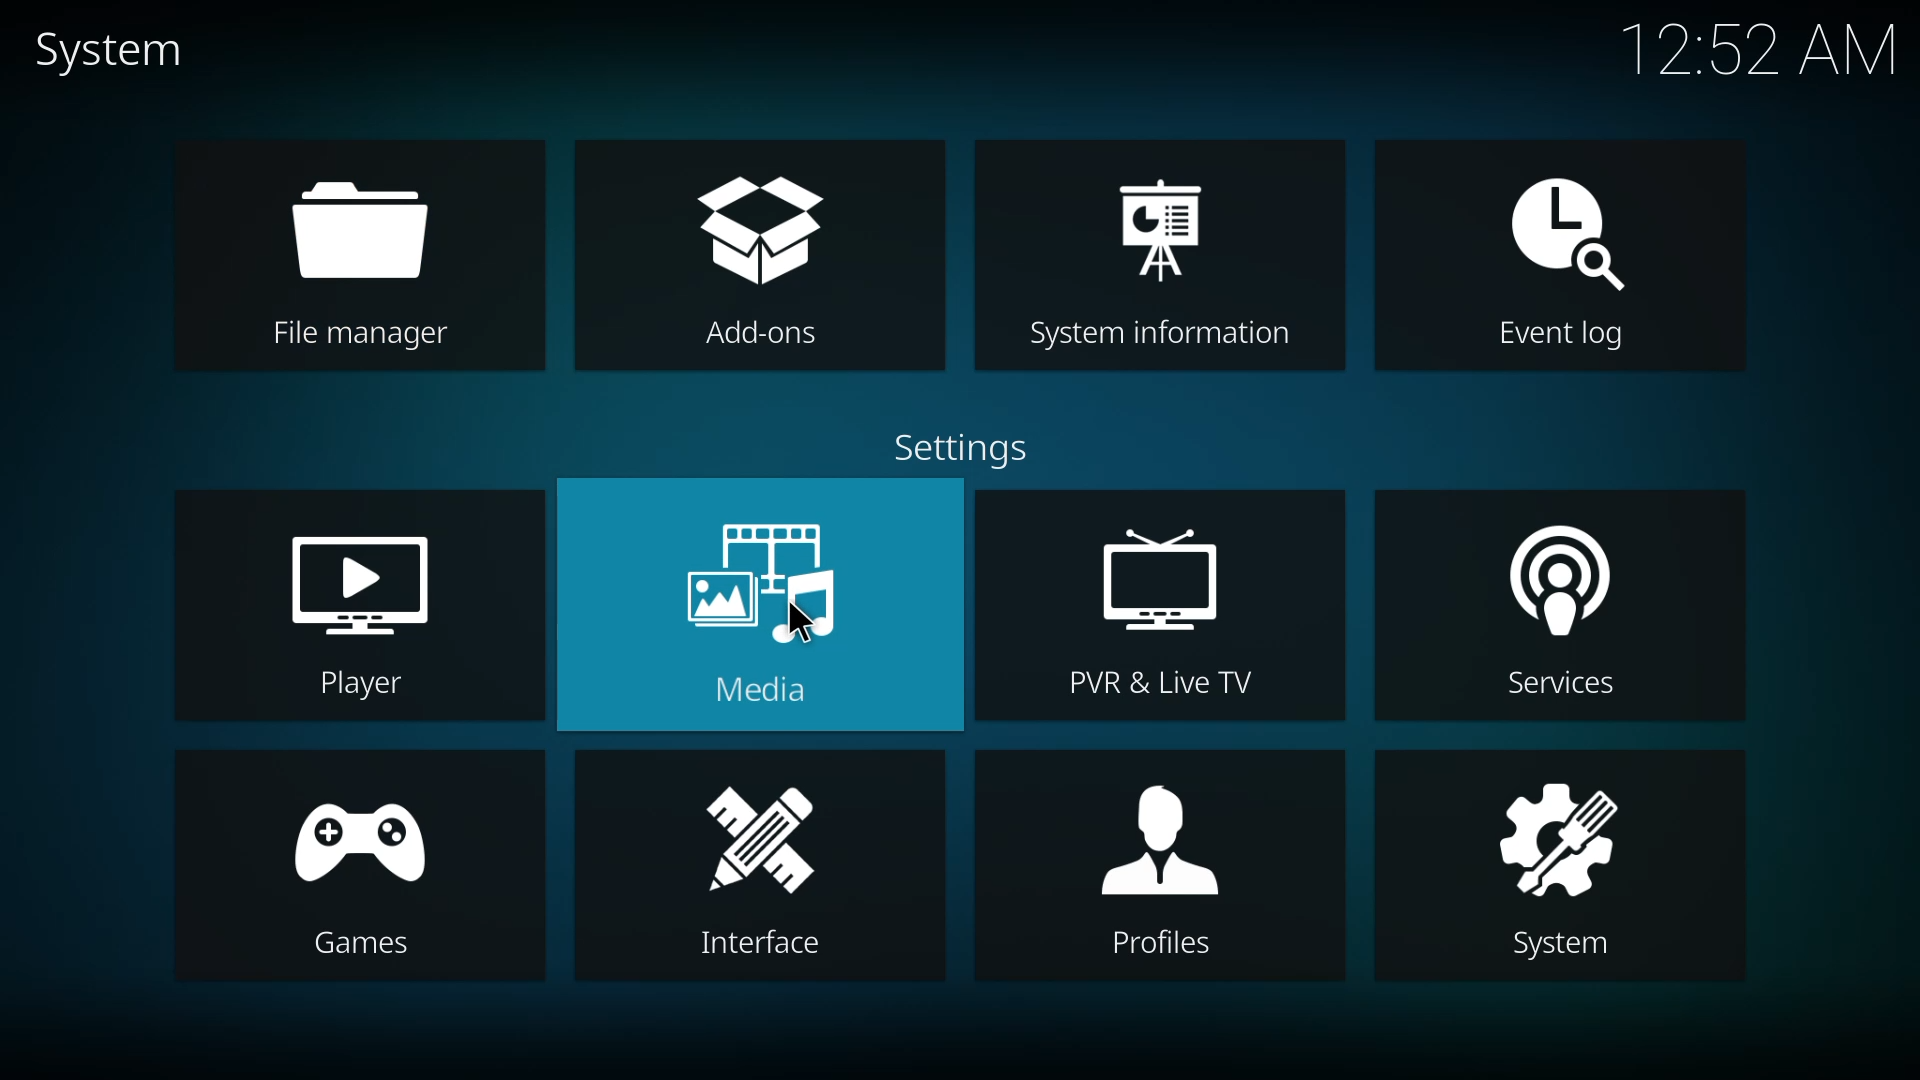 This screenshot has width=1920, height=1080. Describe the element at coordinates (1162, 579) in the screenshot. I see `pvr & live tv` at that location.